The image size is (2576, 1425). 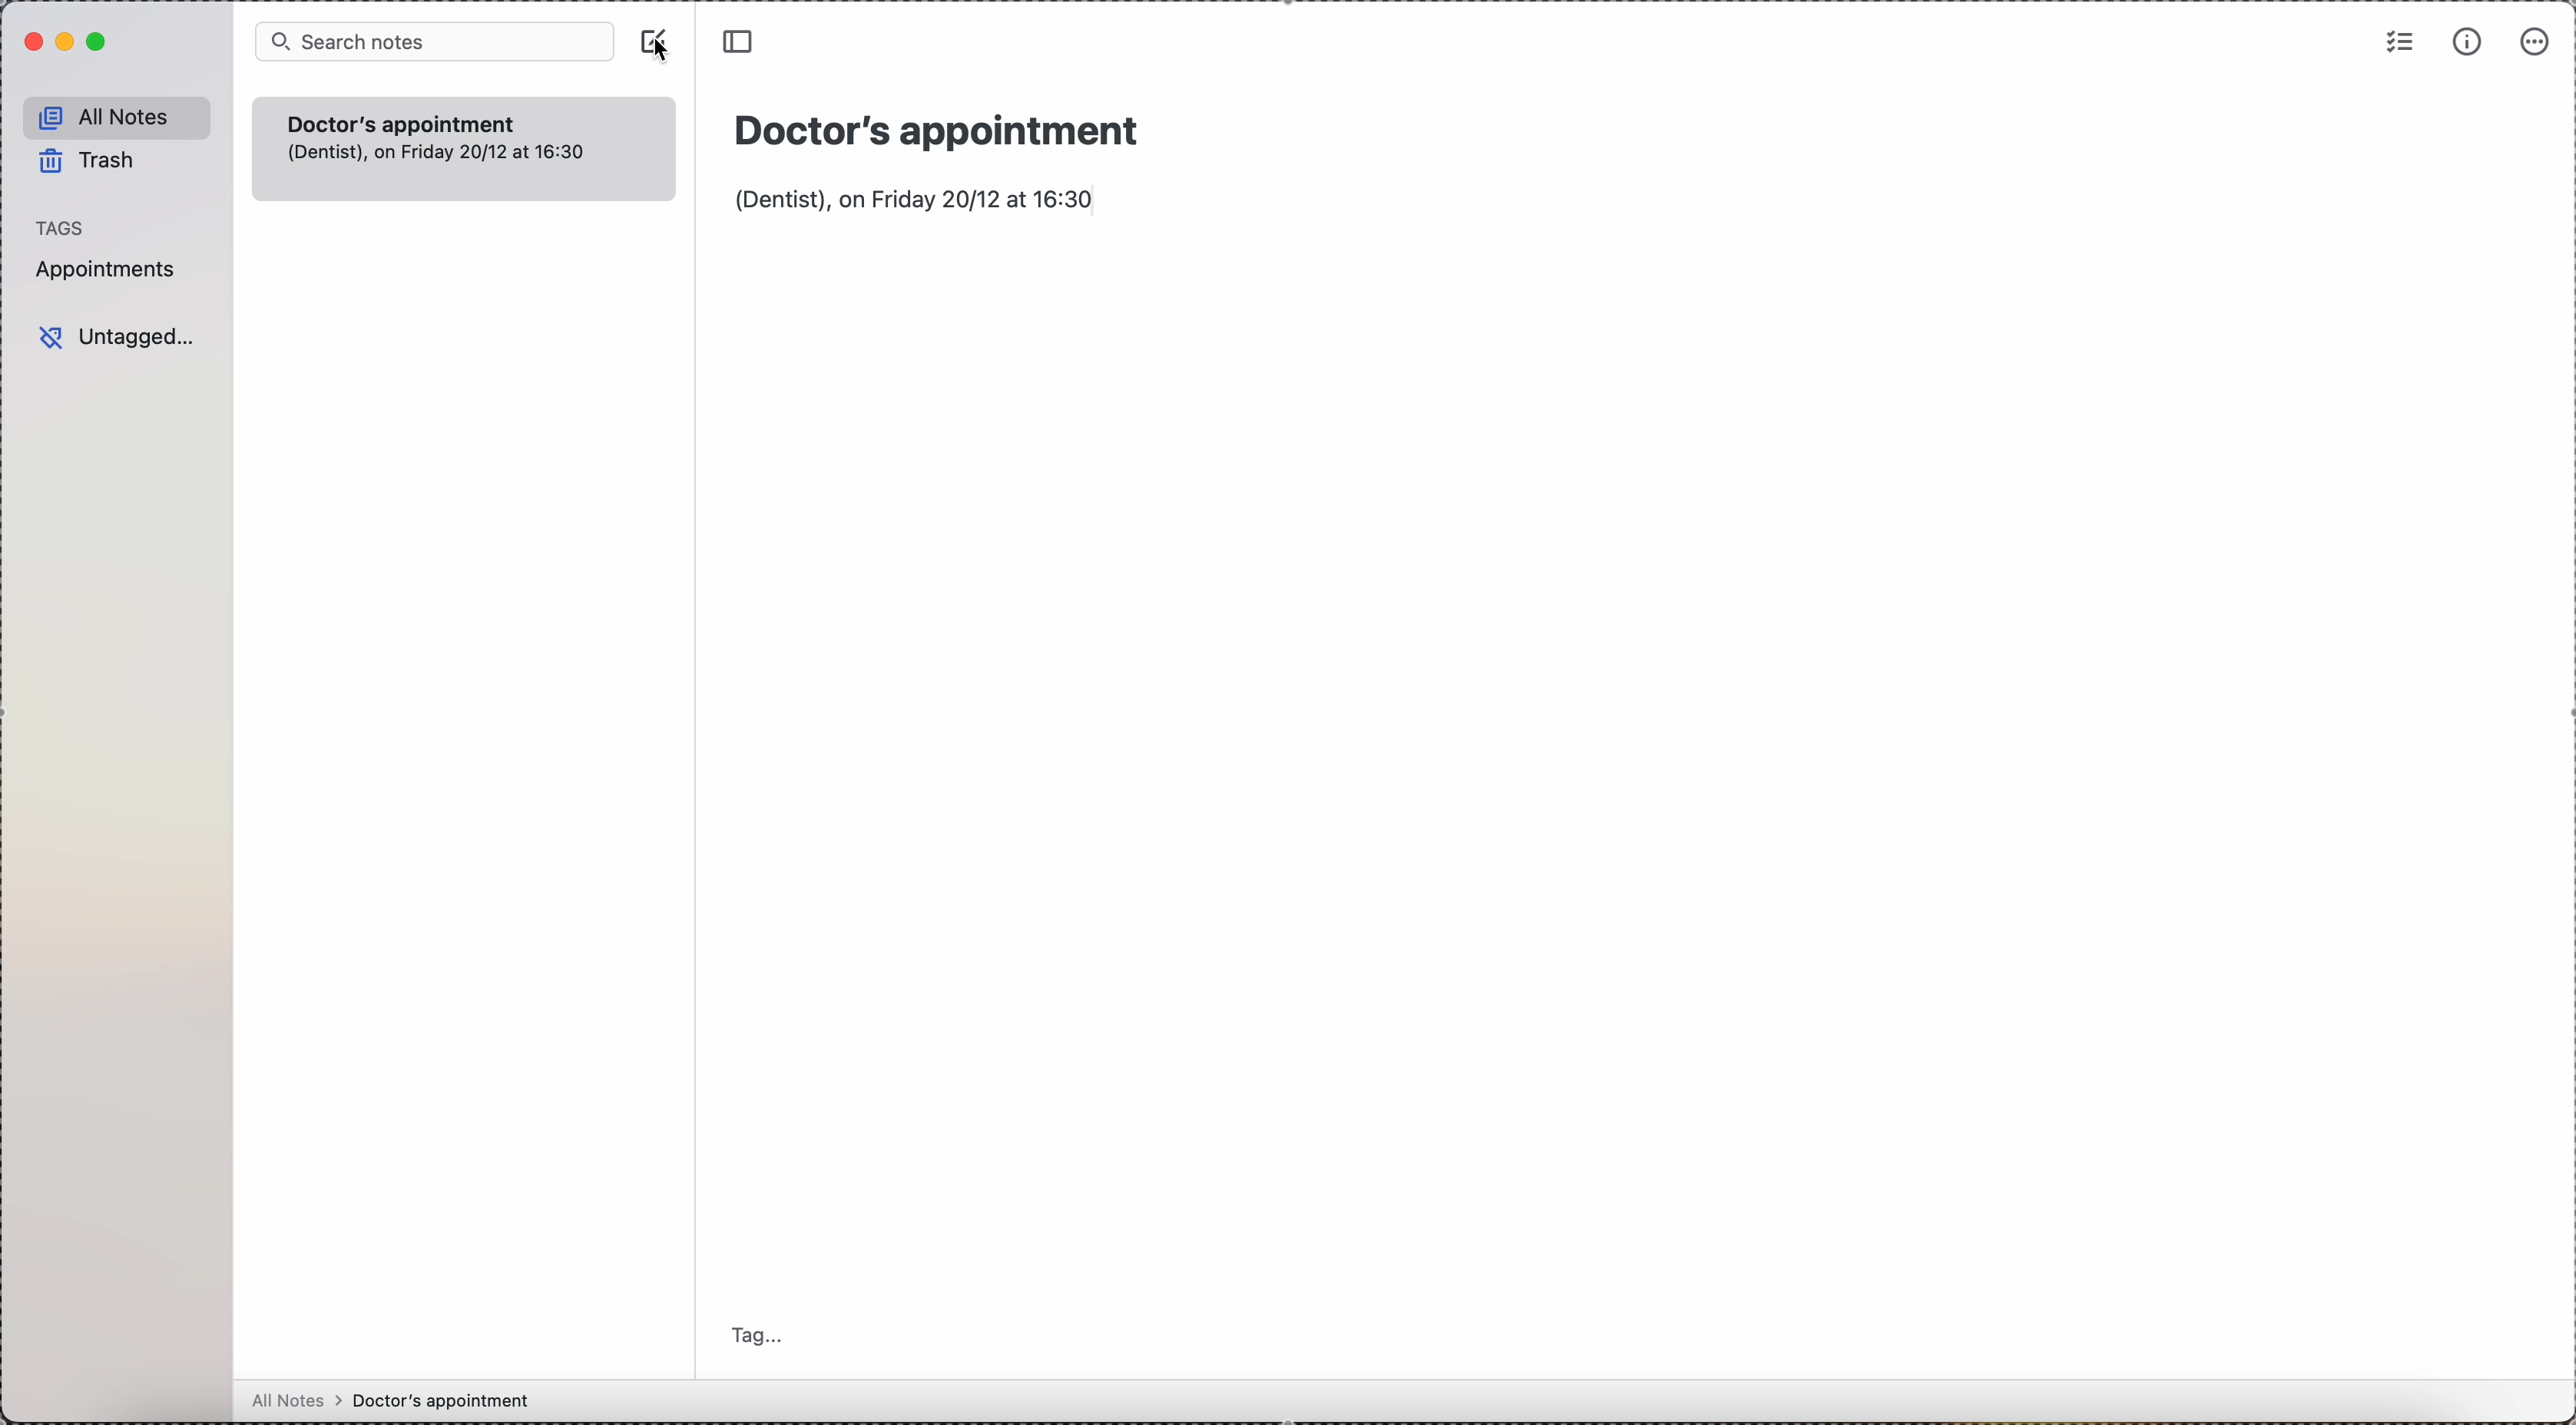 What do you see at coordinates (917, 200) in the screenshot?
I see `(Dentist), on Friday 20/12 at 16:30` at bounding box center [917, 200].